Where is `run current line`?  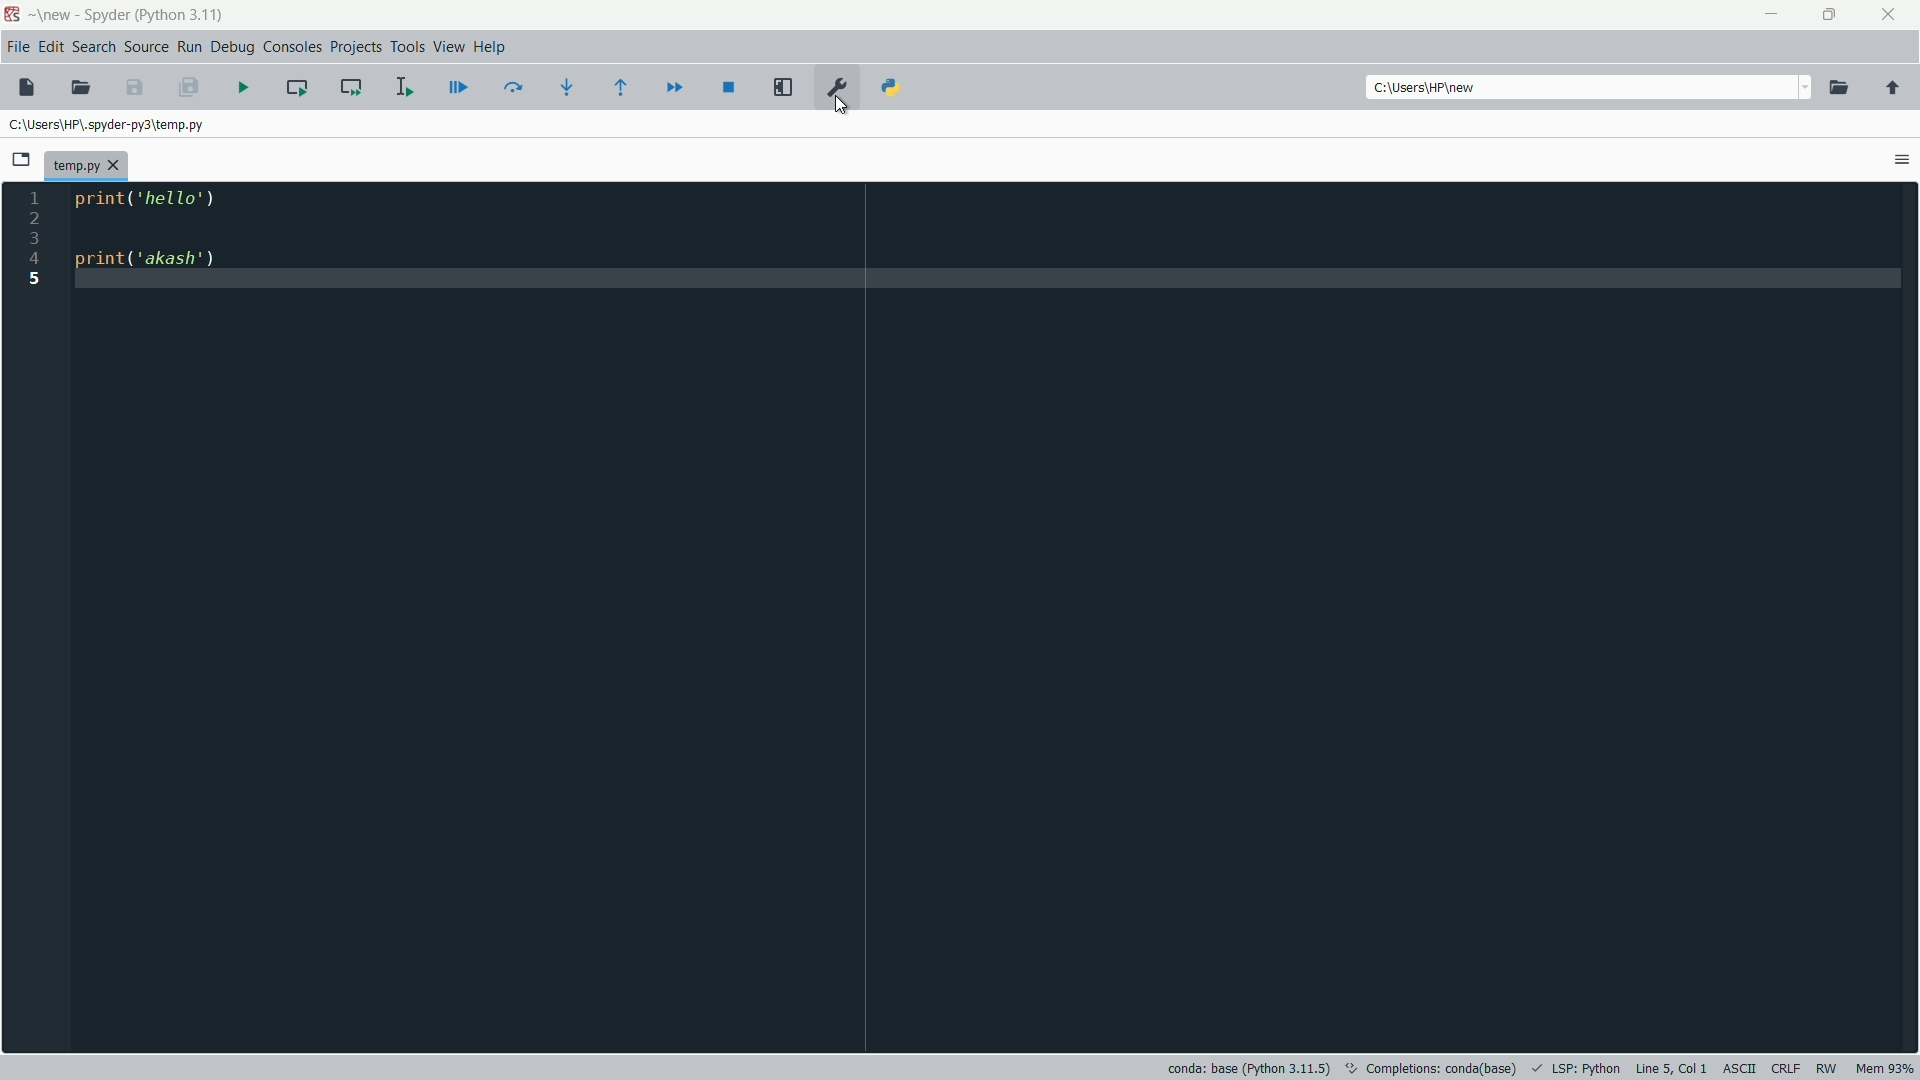
run current line is located at coordinates (514, 87).